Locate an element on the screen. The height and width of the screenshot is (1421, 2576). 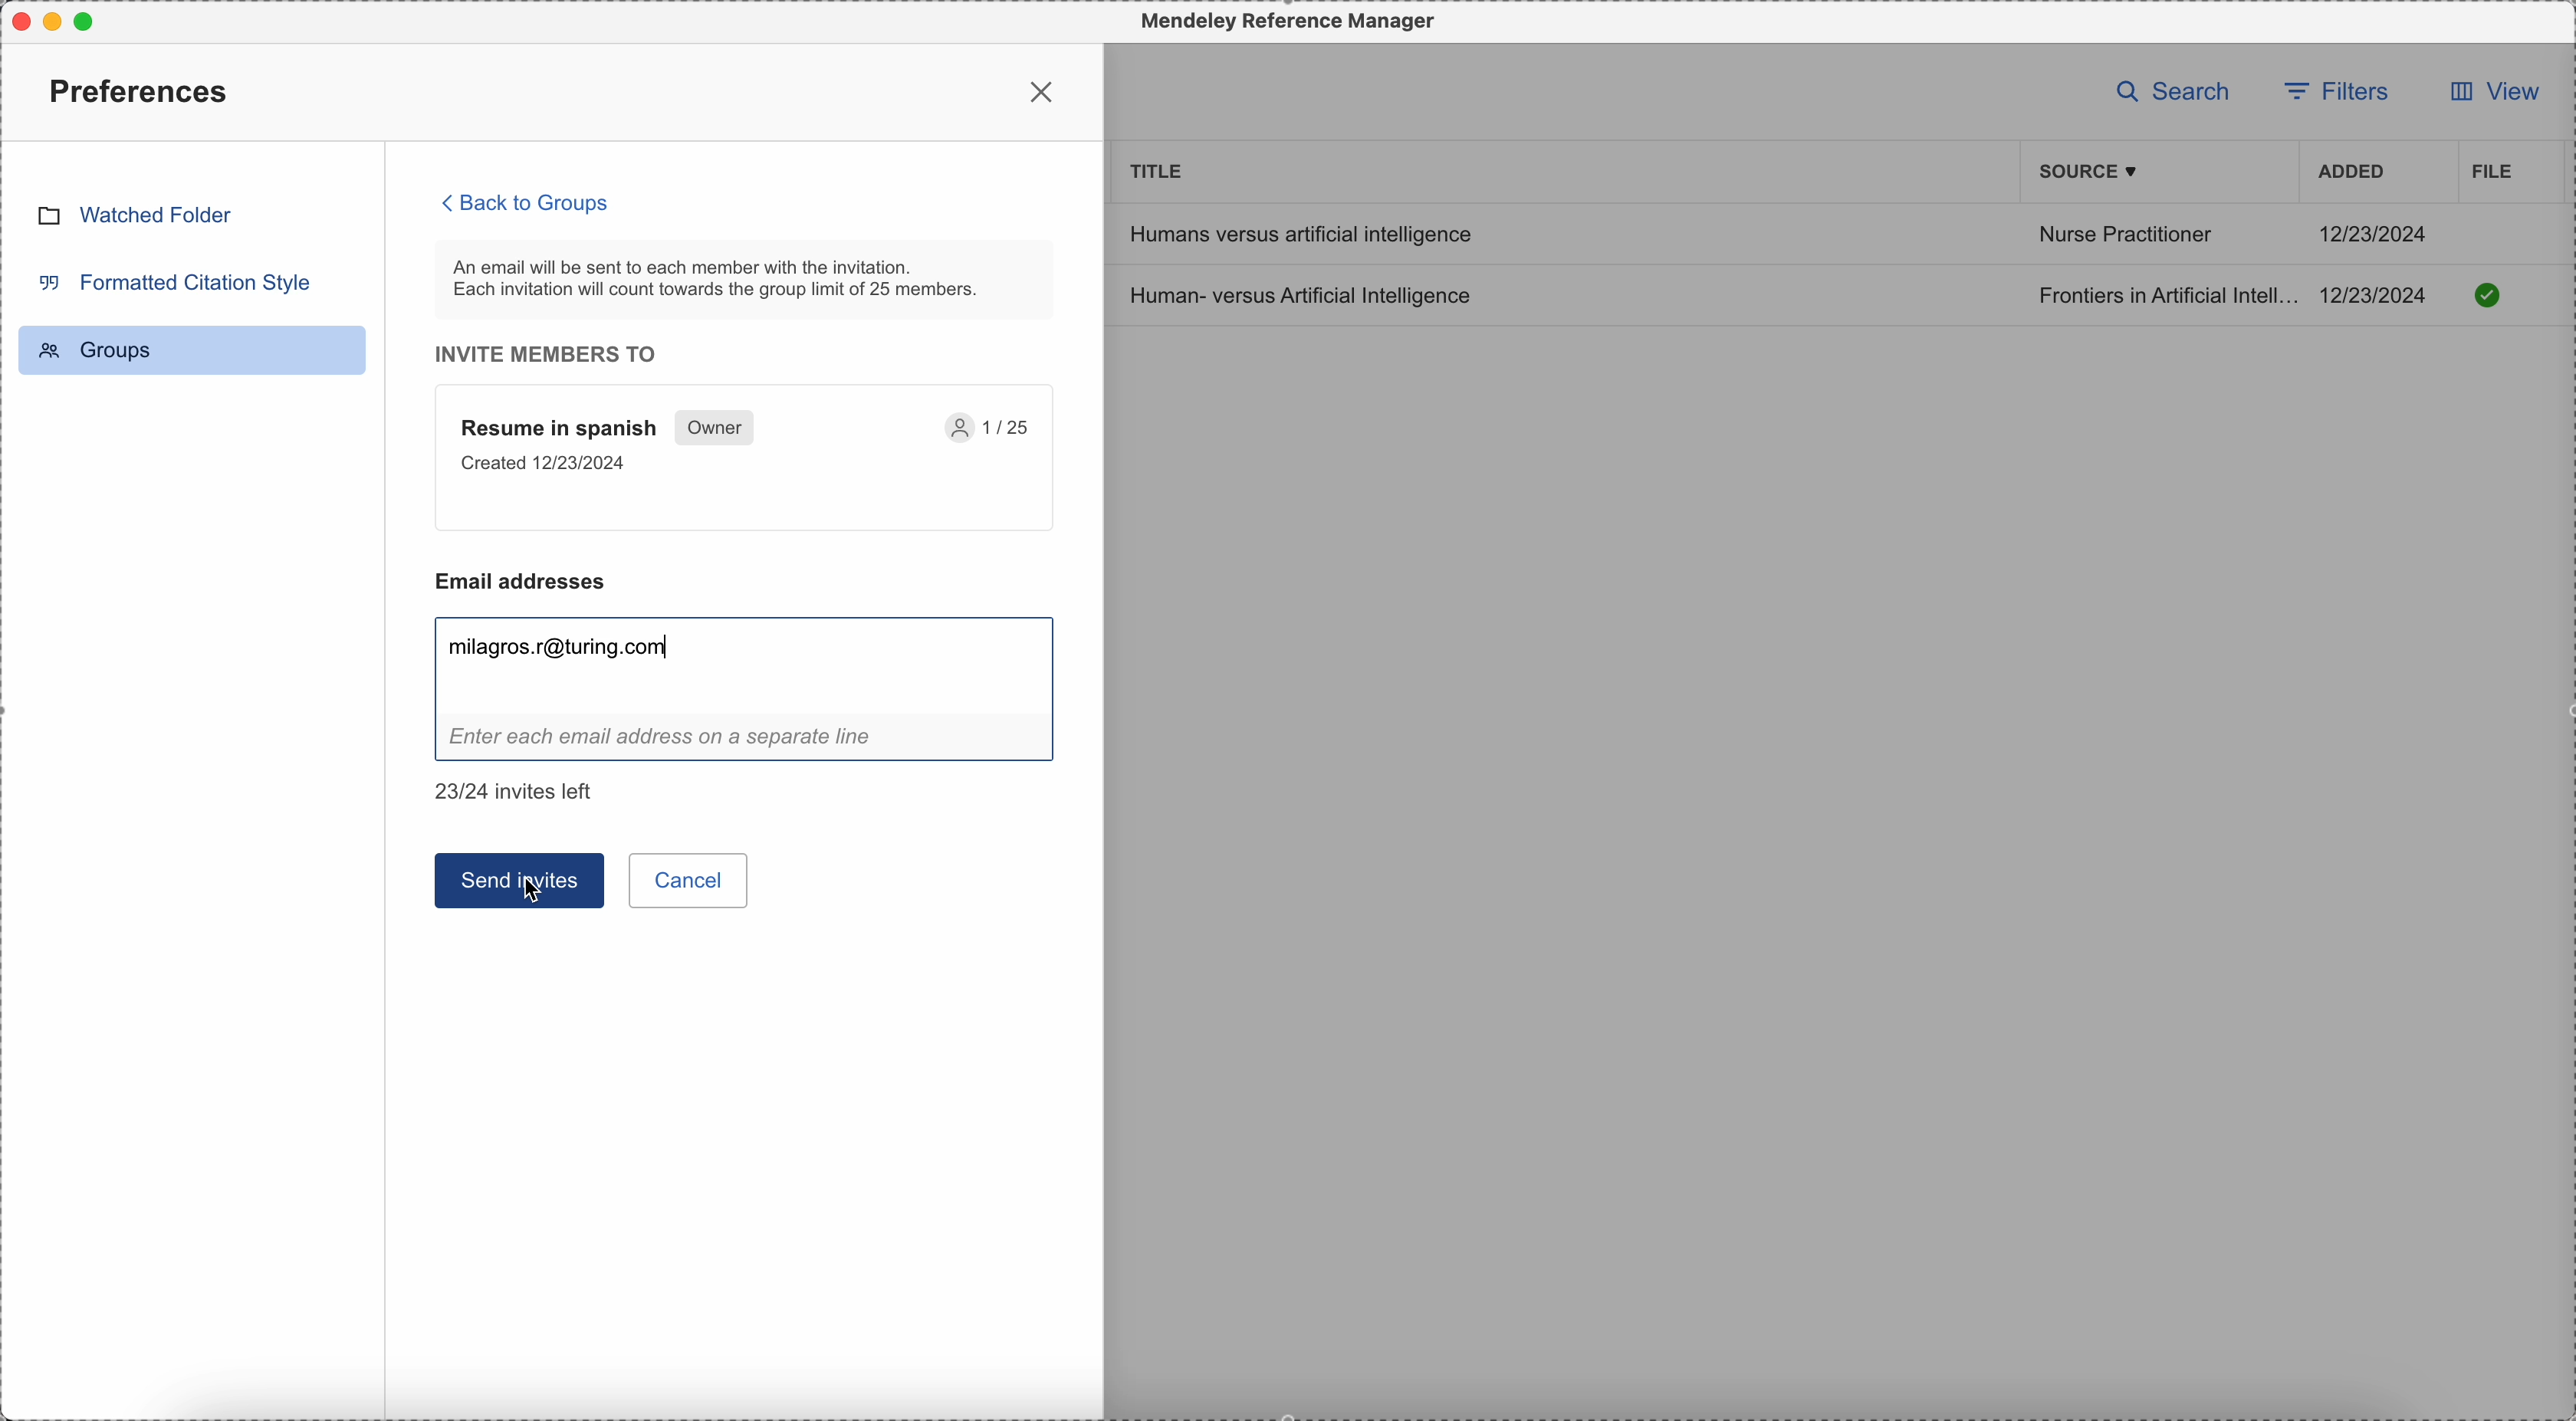
Checkmark is located at coordinates (2488, 294).